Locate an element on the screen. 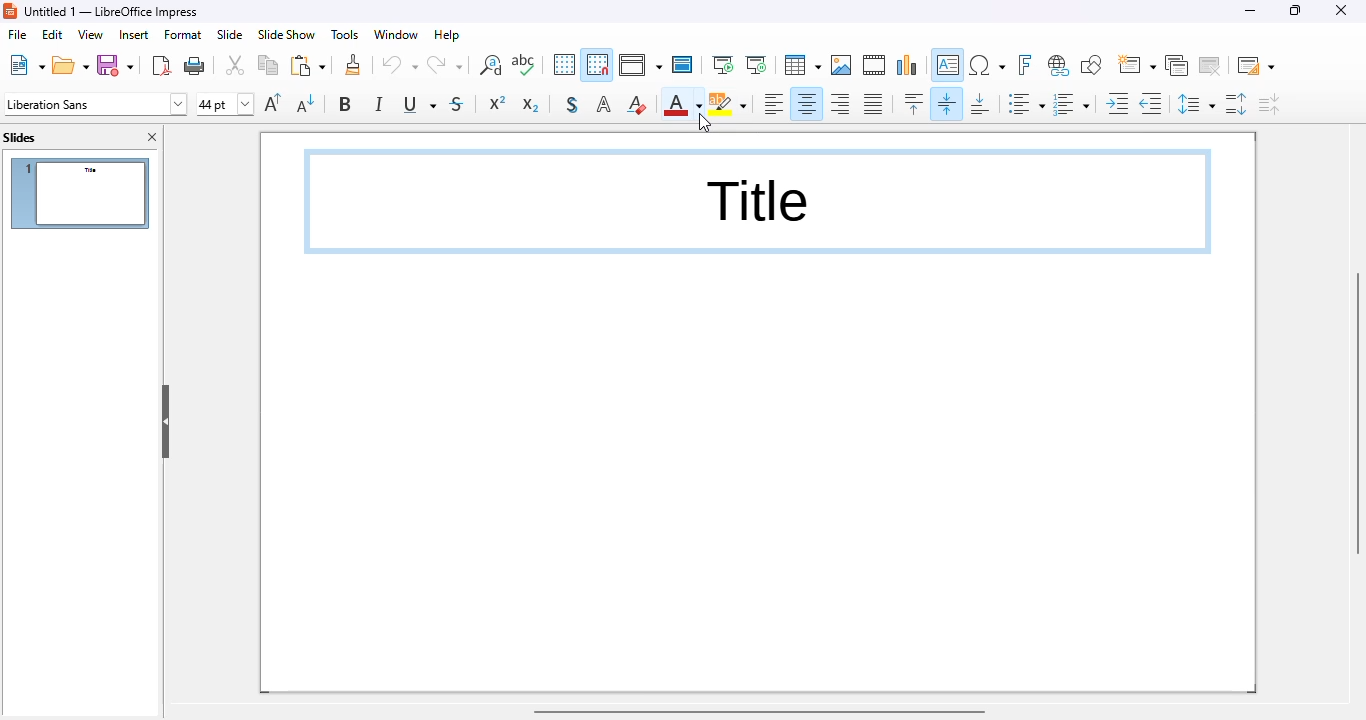 The height and width of the screenshot is (720, 1366). toggle unordered list is located at coordinates (1026, 104).